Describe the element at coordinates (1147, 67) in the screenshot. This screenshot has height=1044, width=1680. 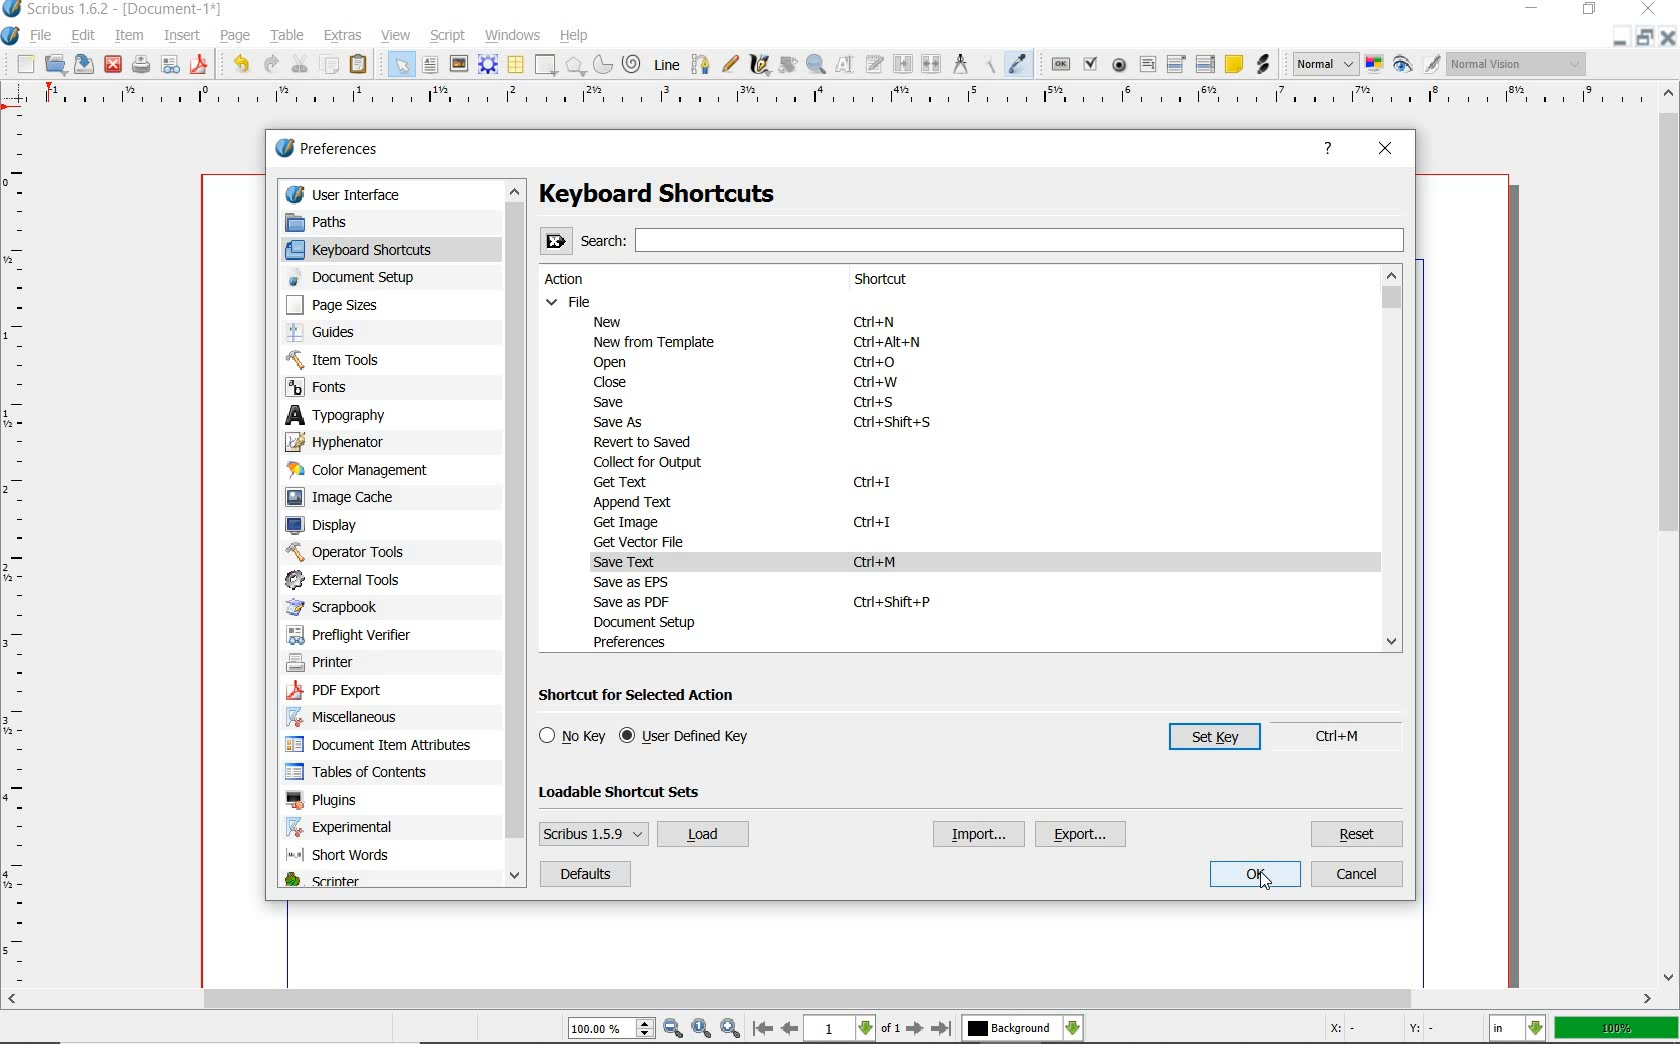
I see `pdf text field` at that location.